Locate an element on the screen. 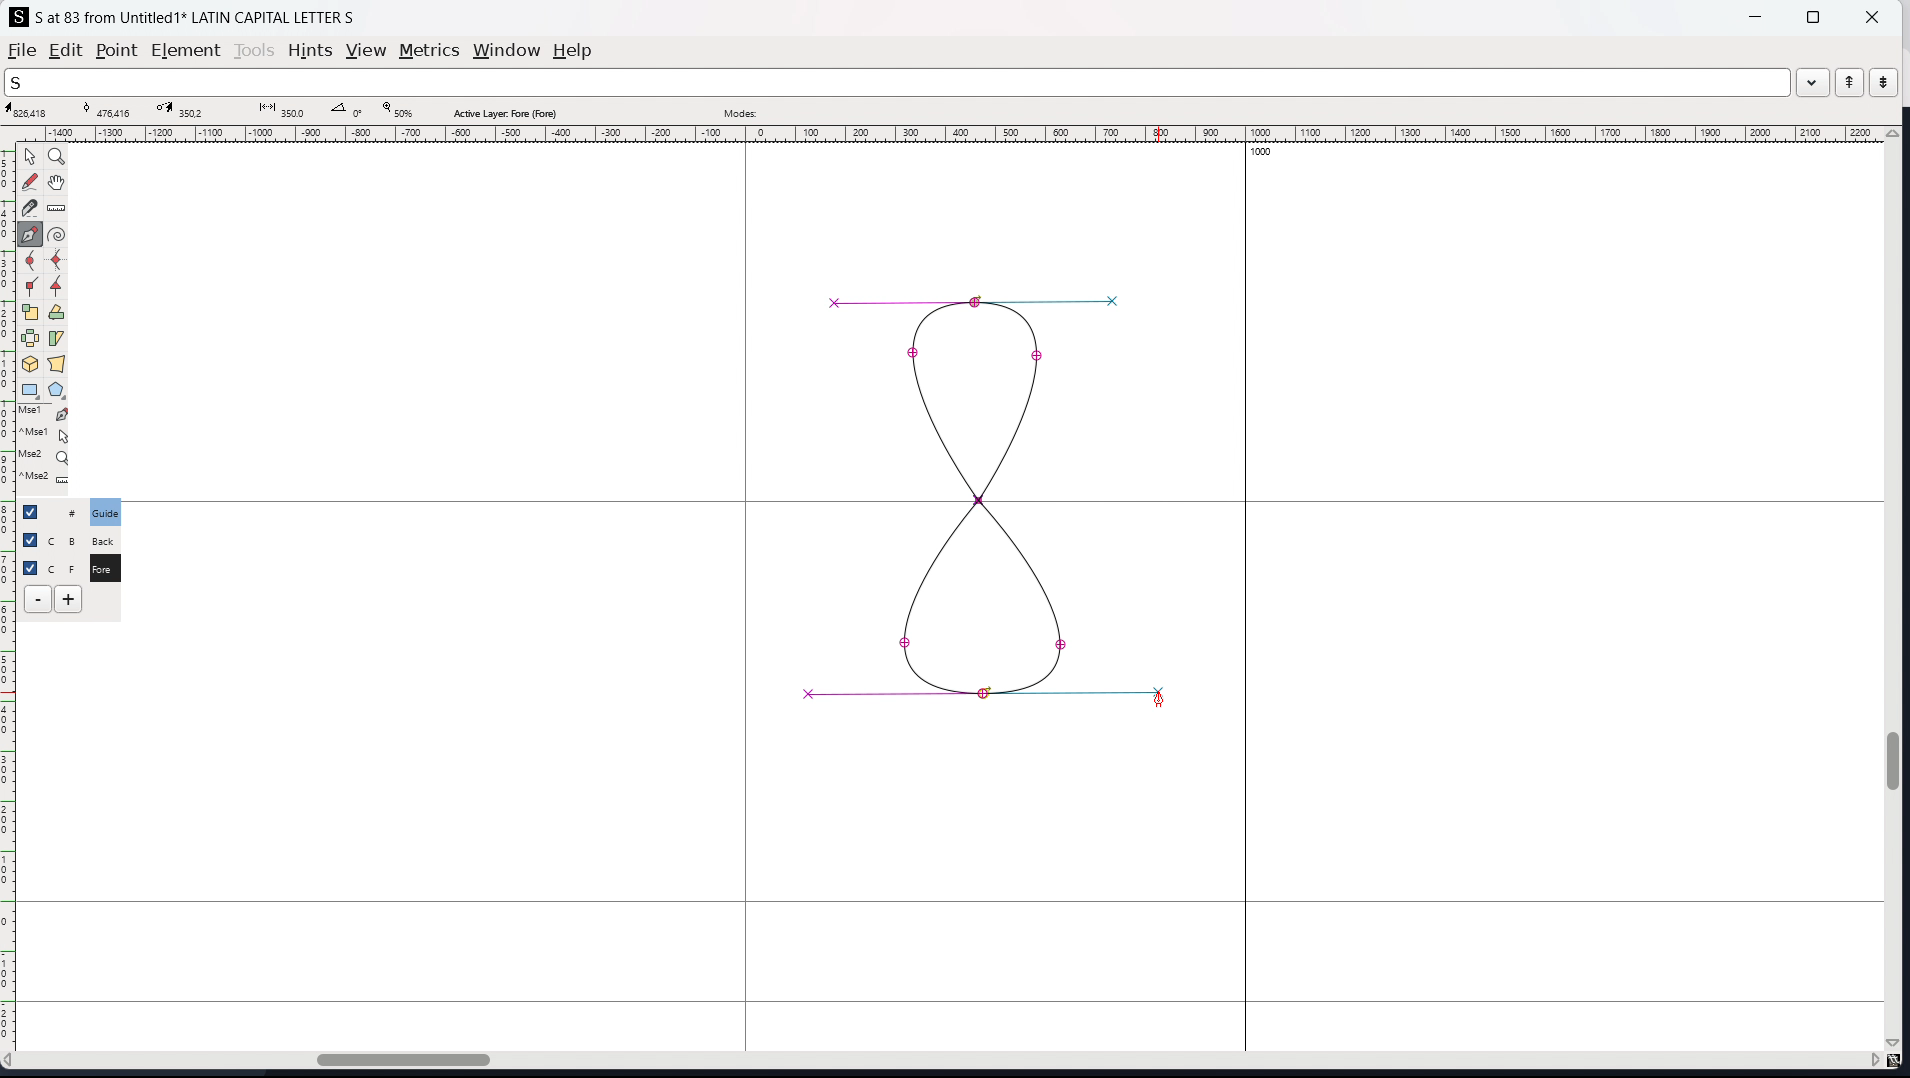 The height and width of the screenshot is (1078, 1910). Mse1 is located at coordinates (45, 414).